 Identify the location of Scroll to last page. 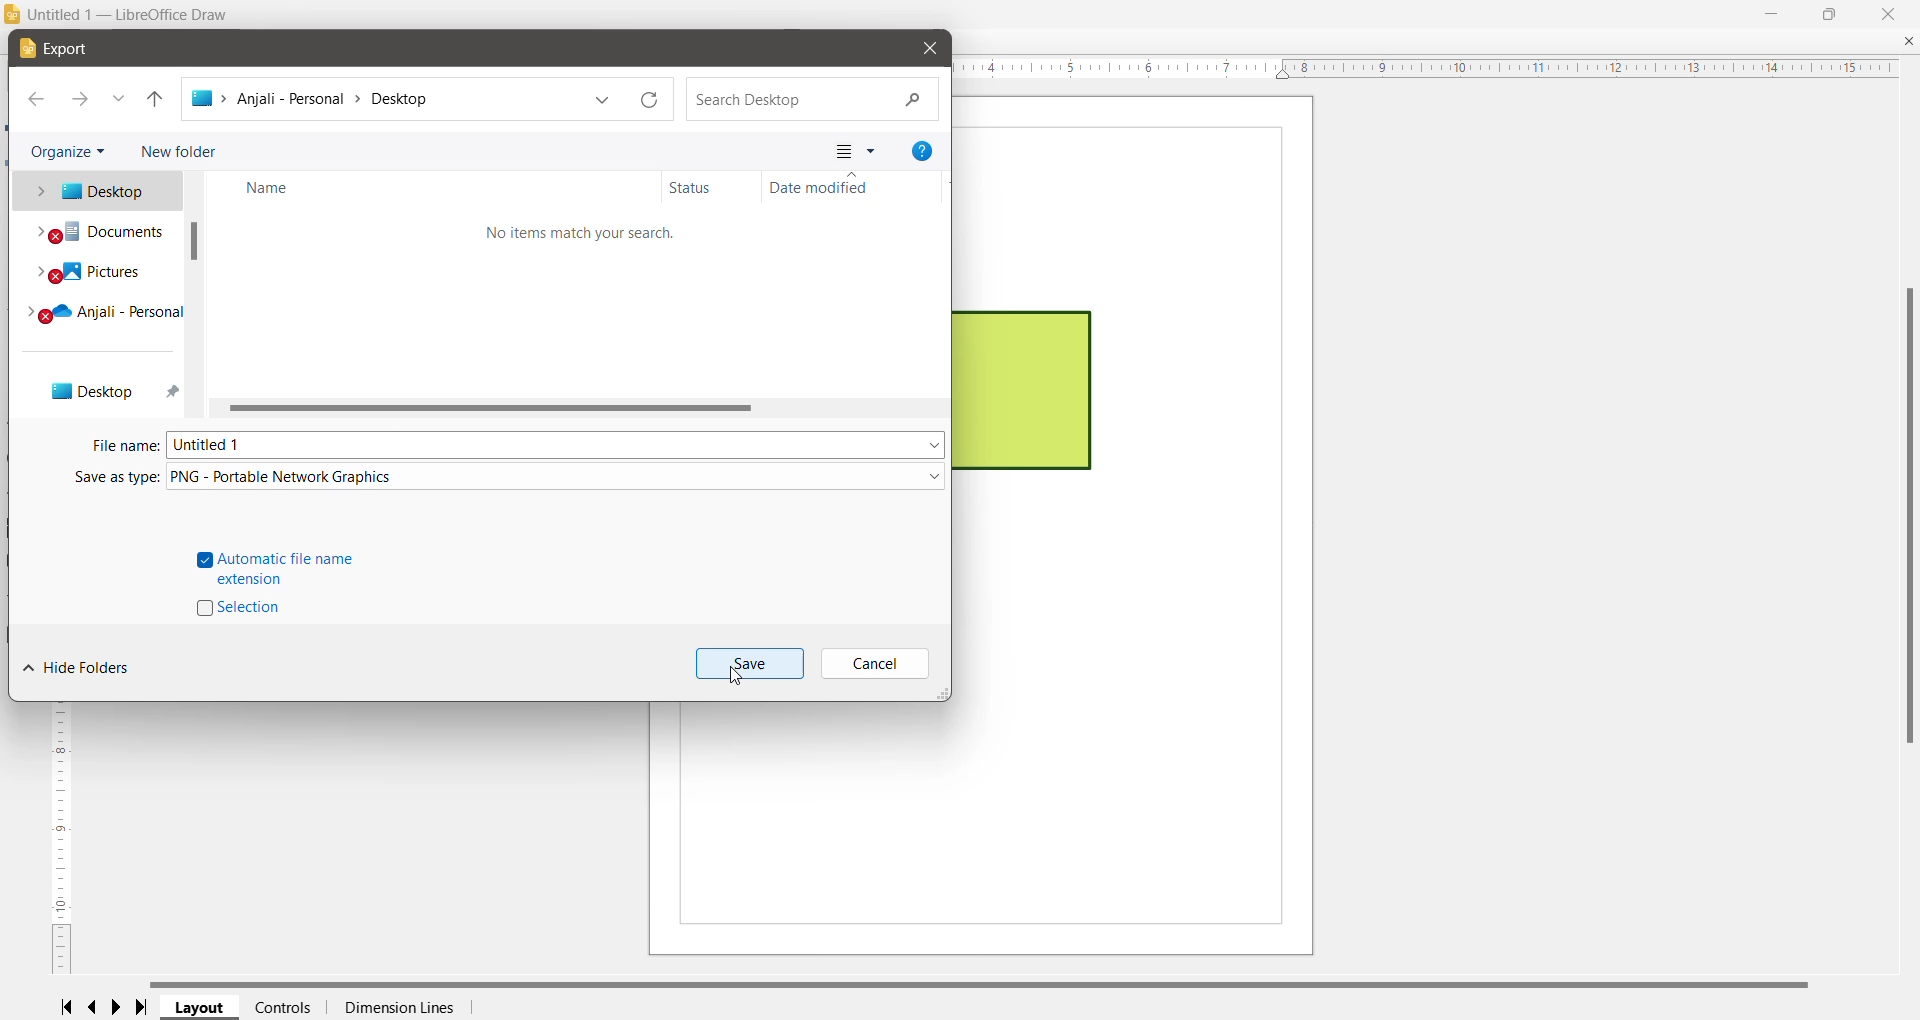
(147, 1008).